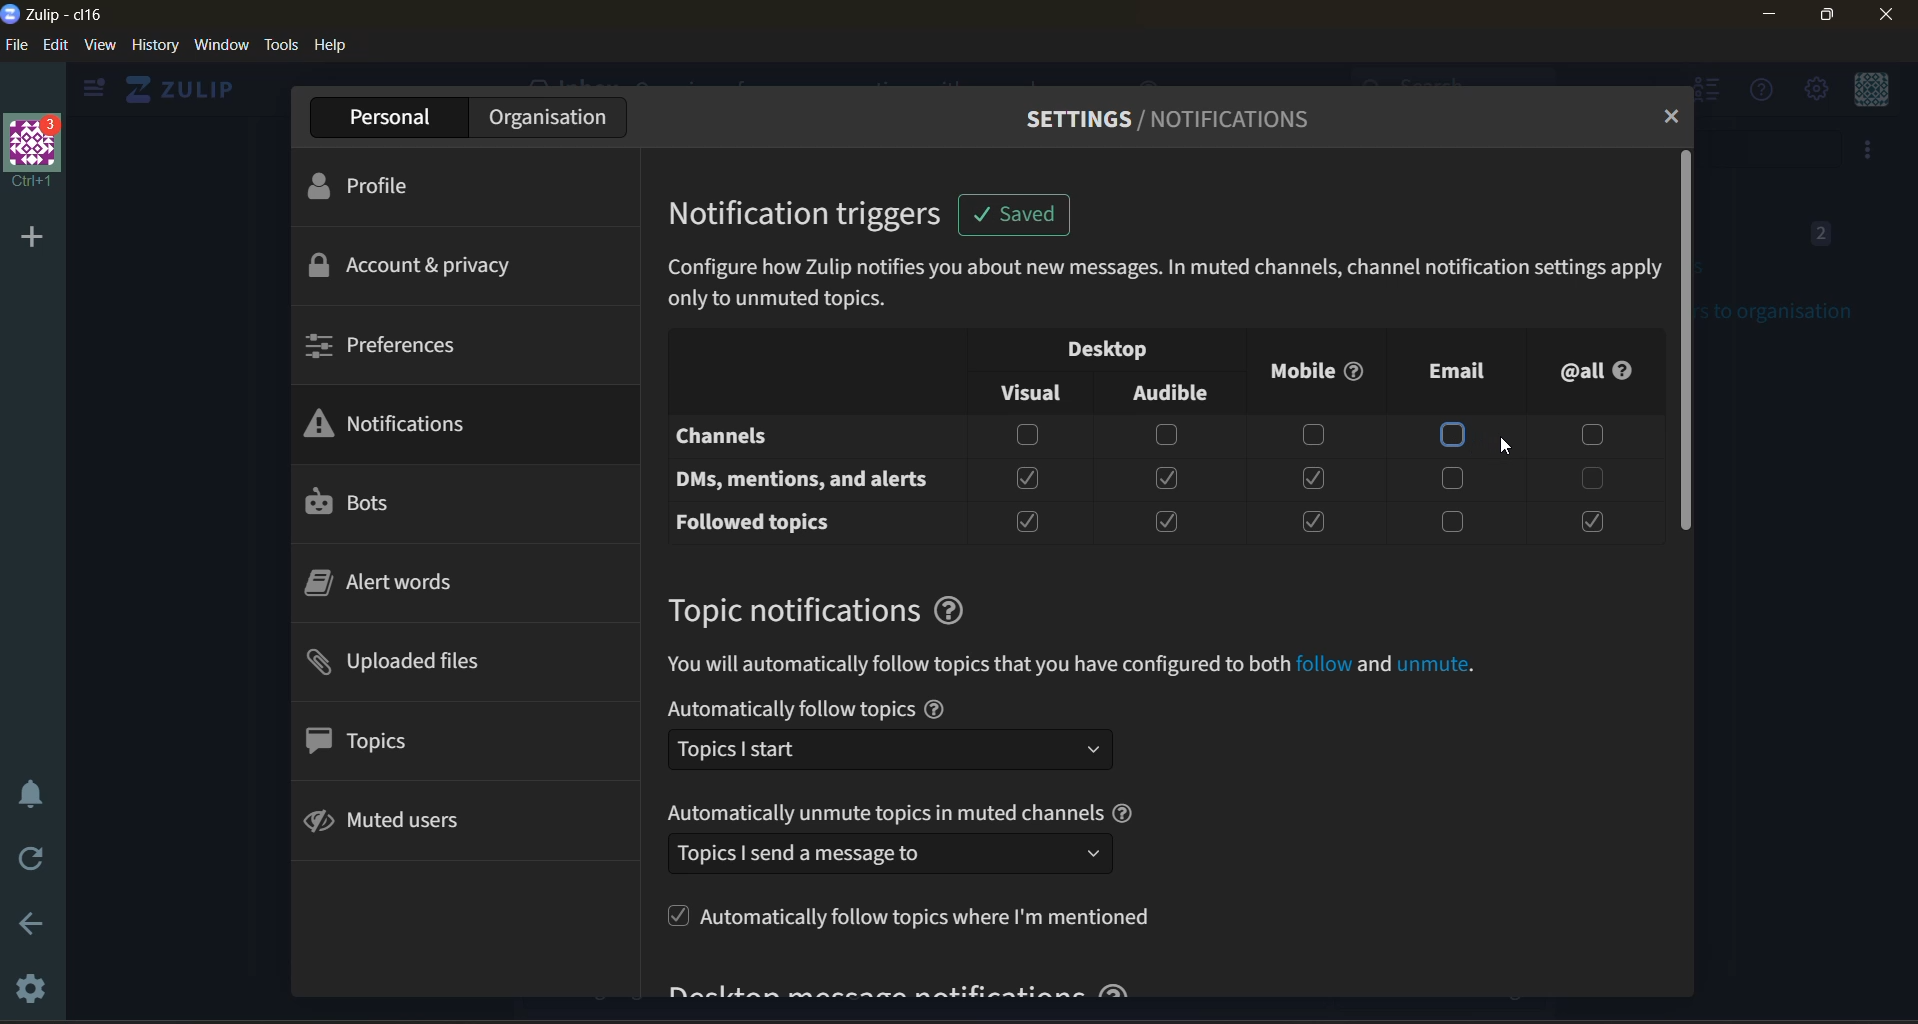 This screenshot has height=1024, width=1918. I want to click on cursor, so click(1509, 446).